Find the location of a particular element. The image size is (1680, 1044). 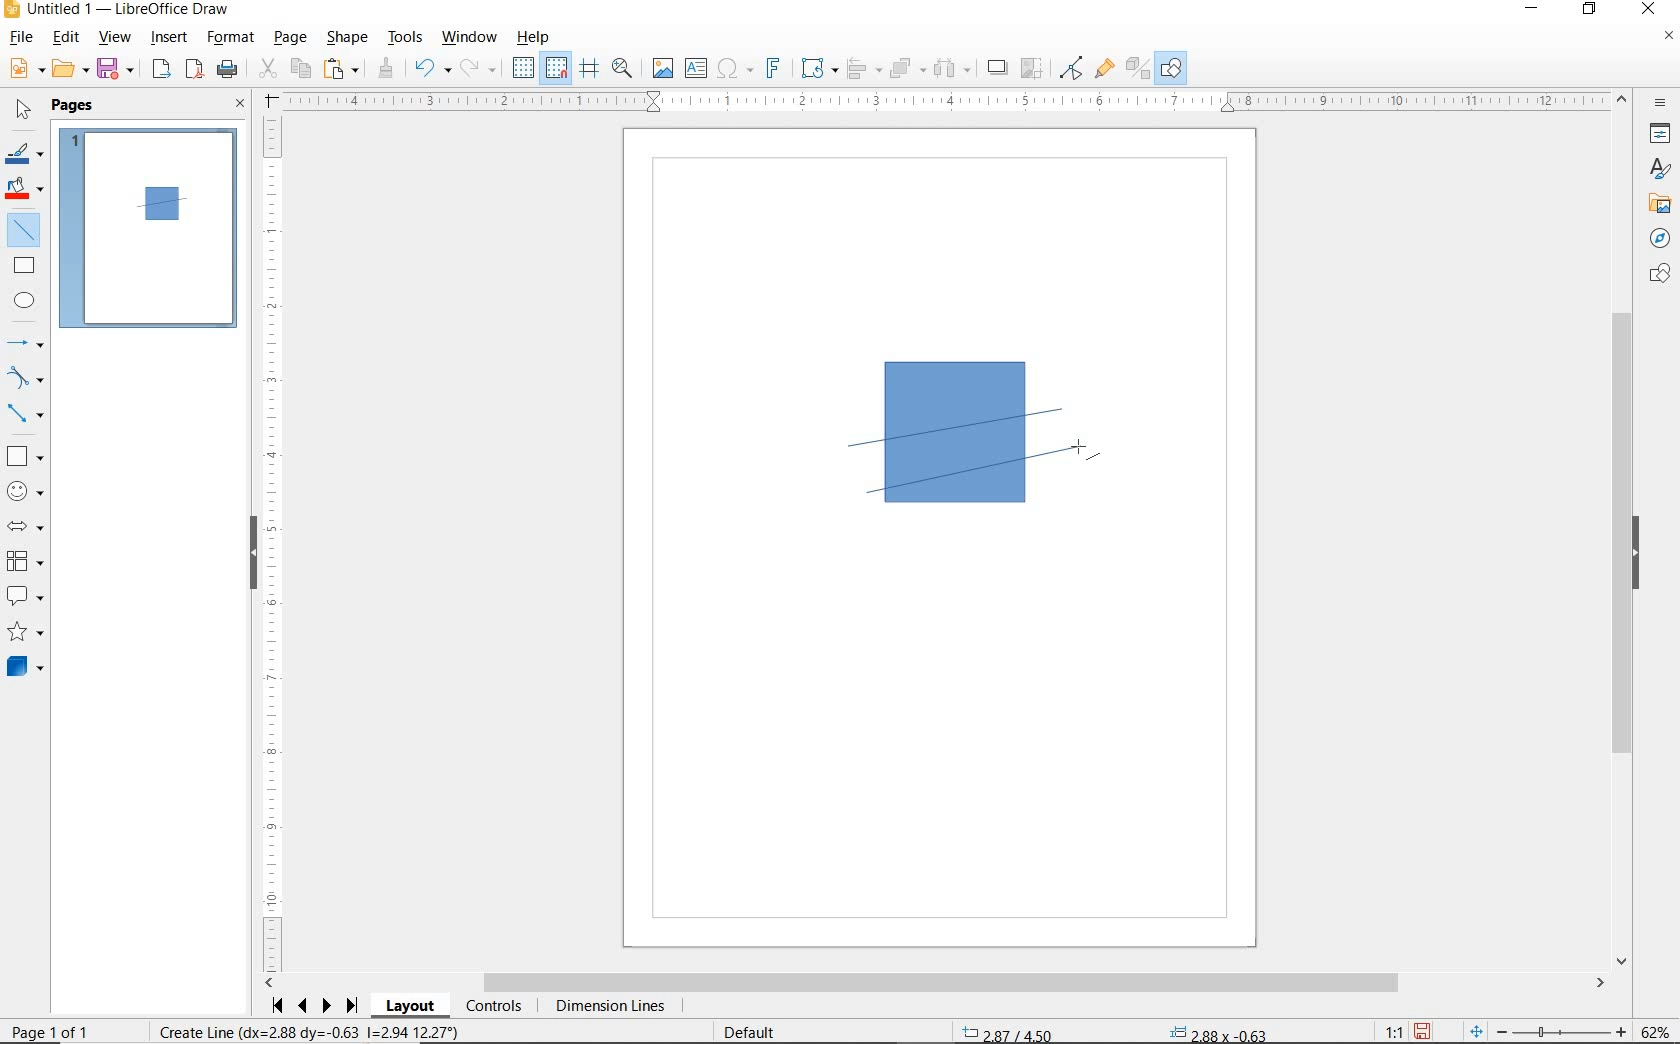

Resize shape is located at coordinates (308, 1031).